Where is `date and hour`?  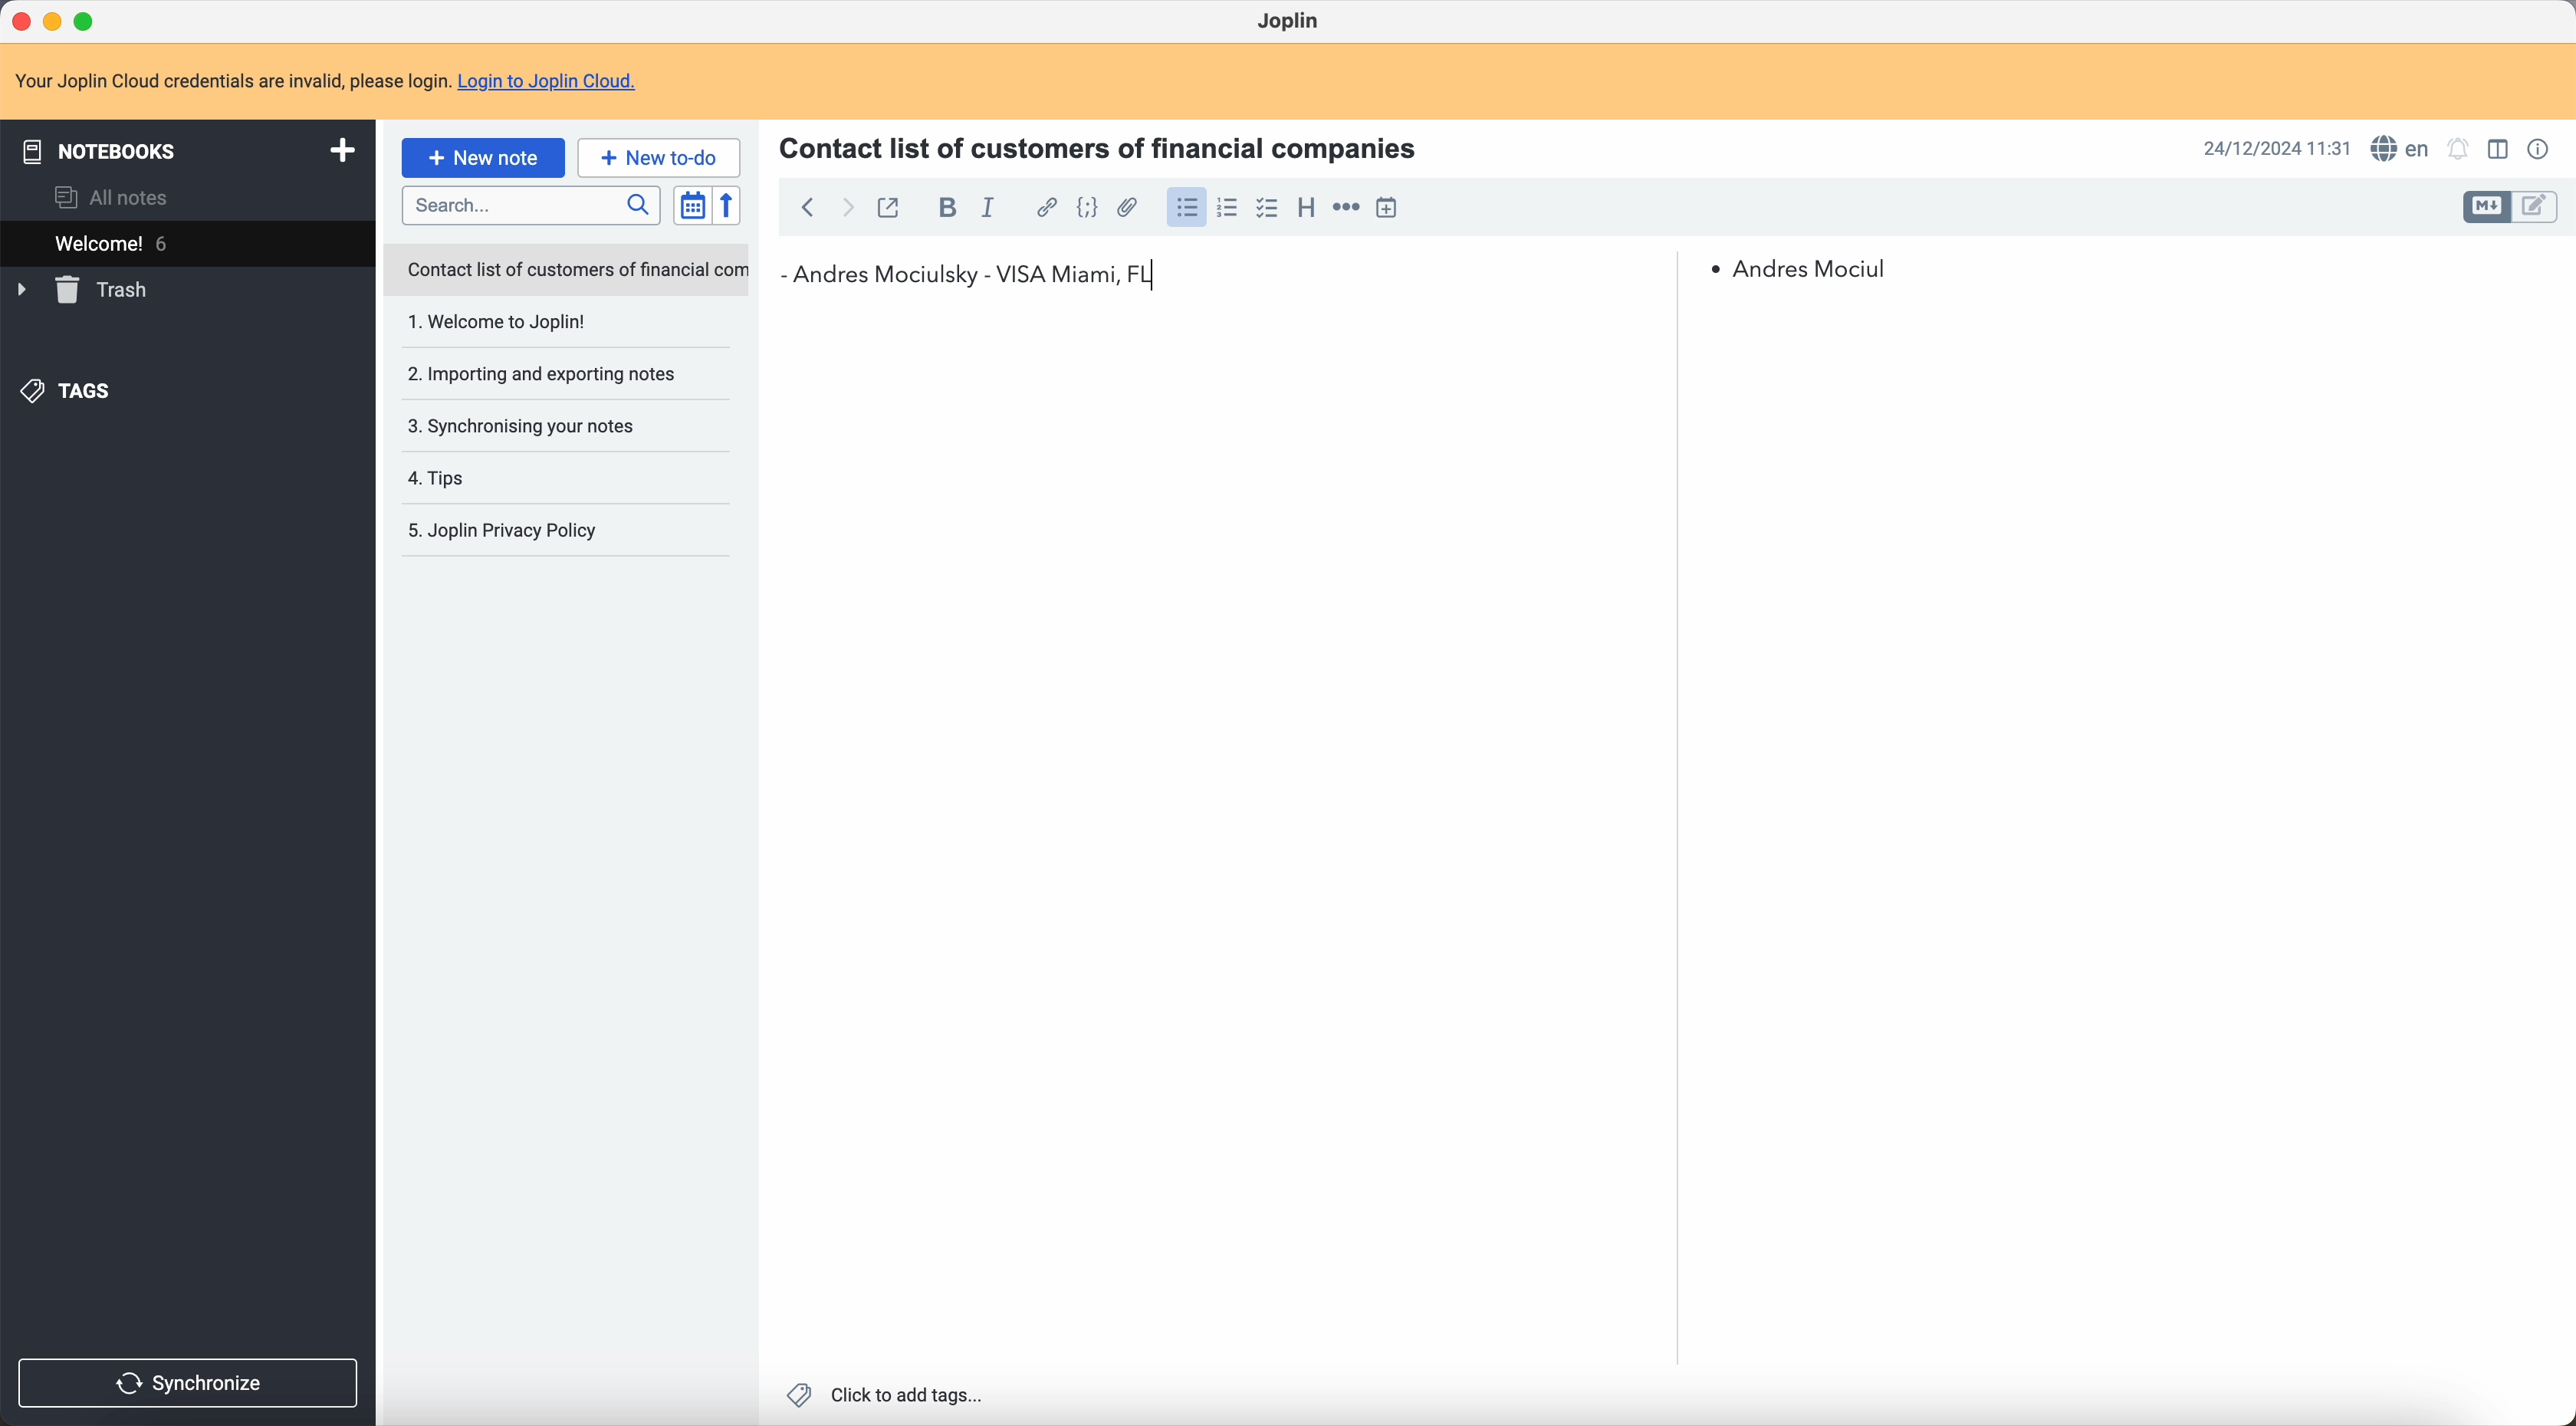 date and hour is located at coordinates (2275, 148).